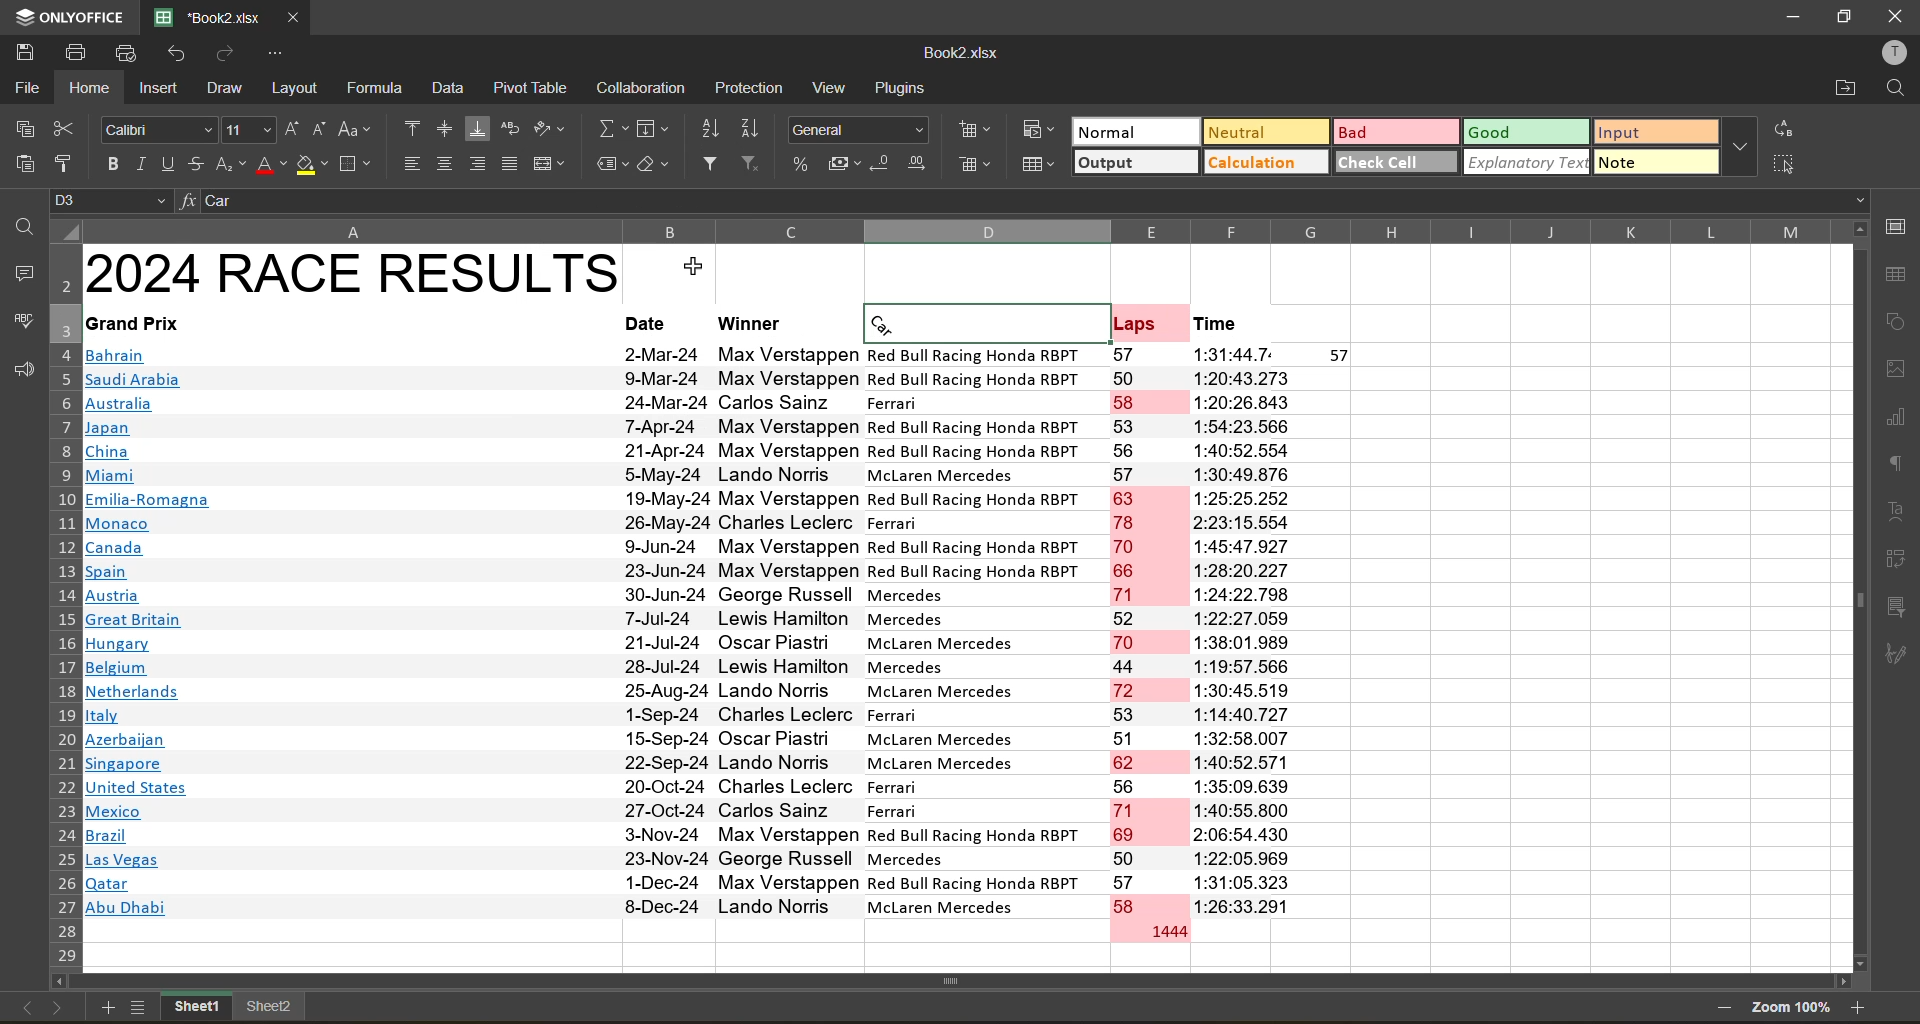 This screenshot has width=1920, height=1024. Describe the element at coordinates (1897, 369) in the screenshot. I see `images` at that location.